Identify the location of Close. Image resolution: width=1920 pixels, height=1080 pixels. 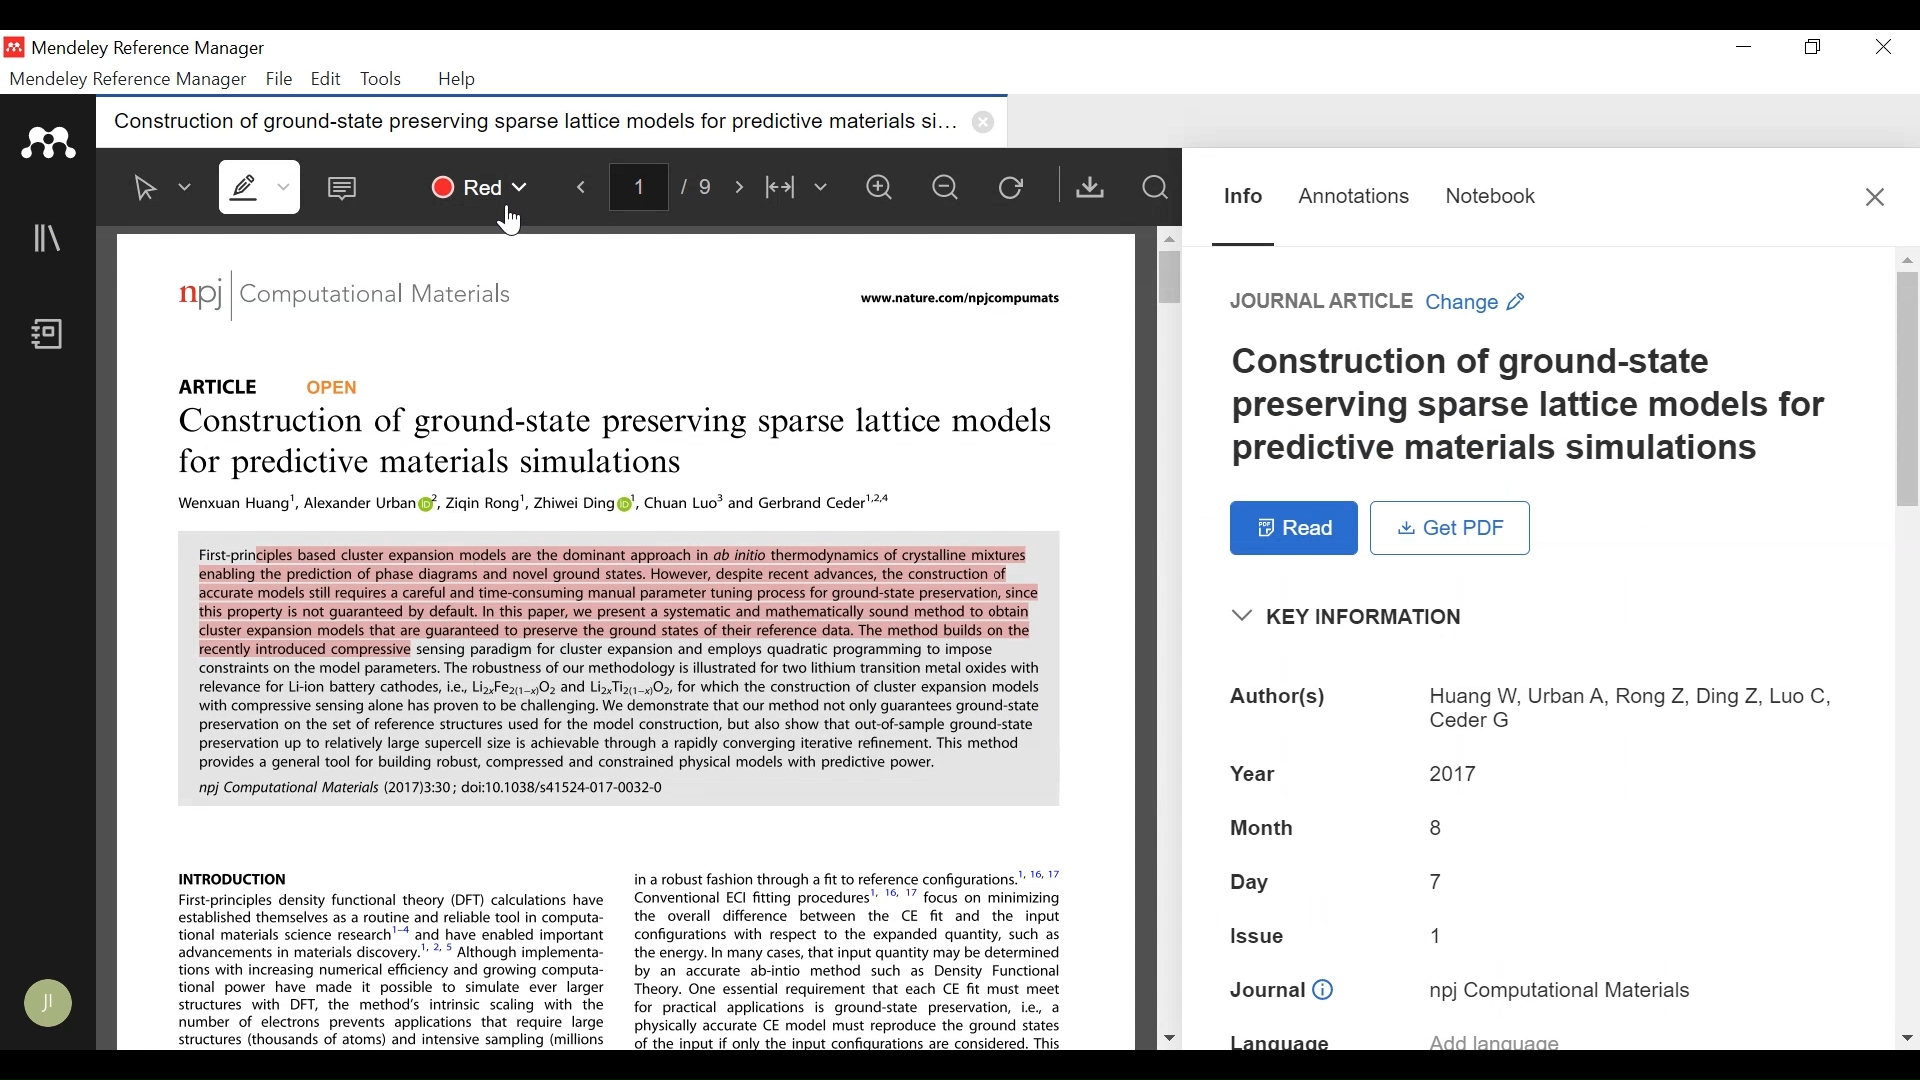
(1885, 48).